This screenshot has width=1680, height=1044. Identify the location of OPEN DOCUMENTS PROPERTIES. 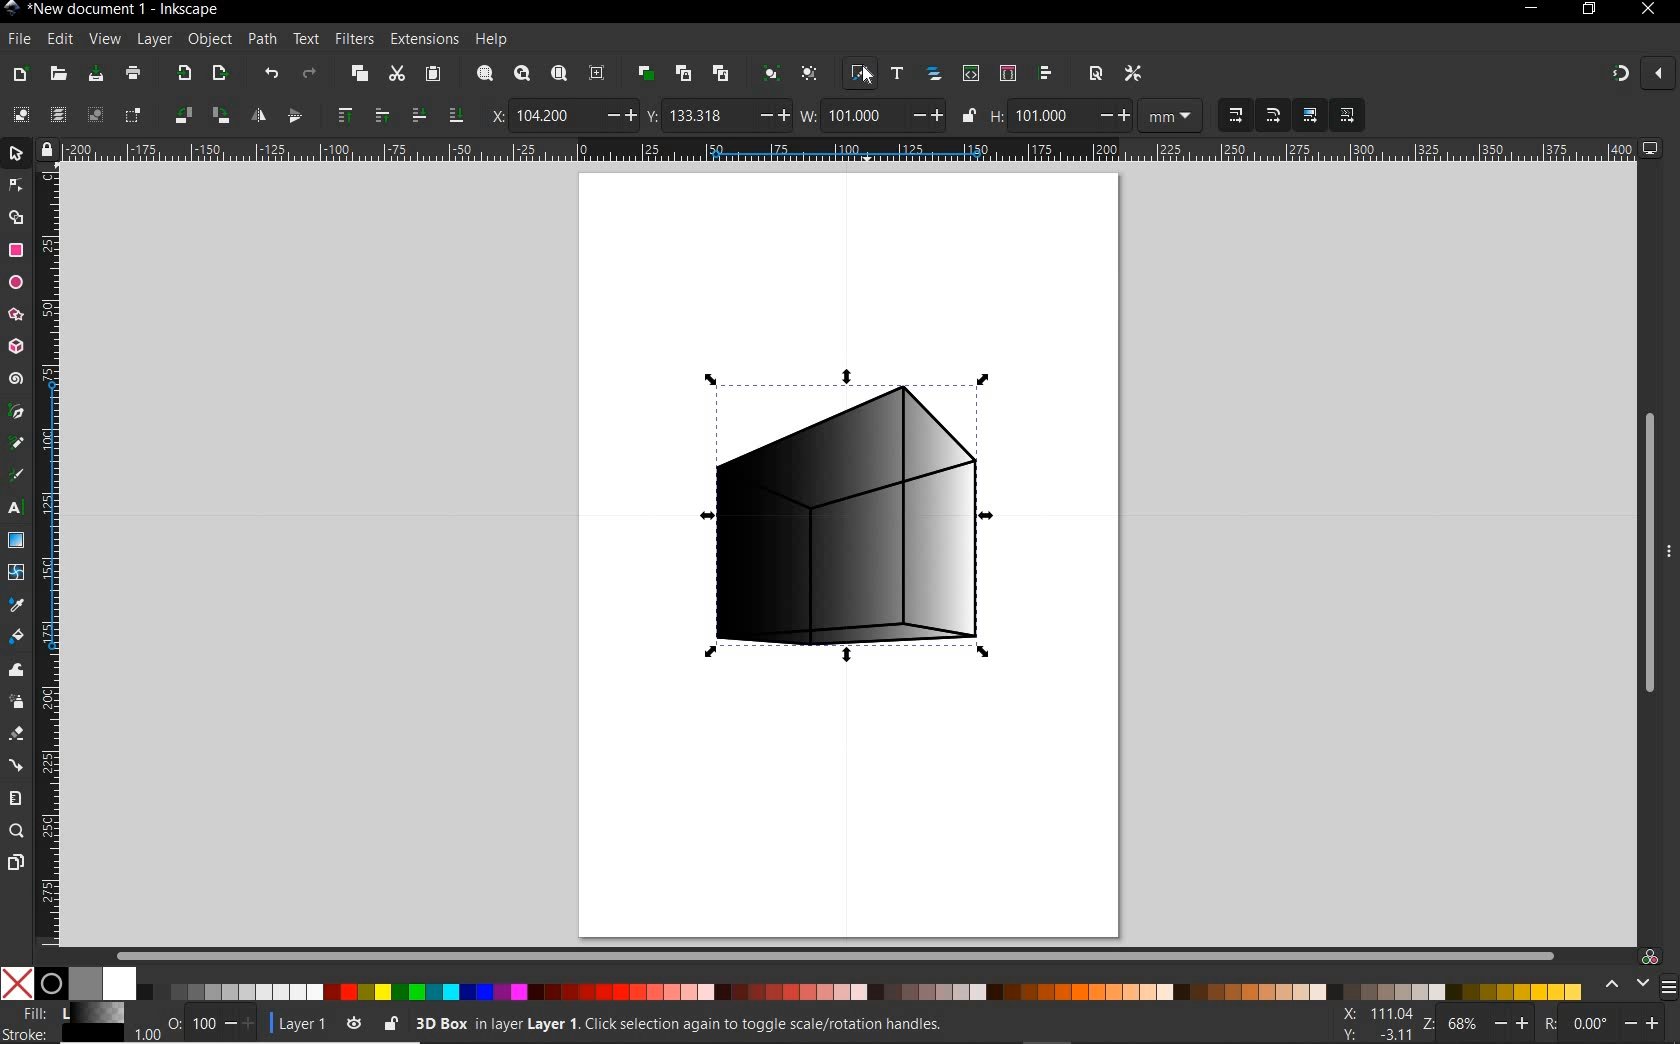
(1095, 74).